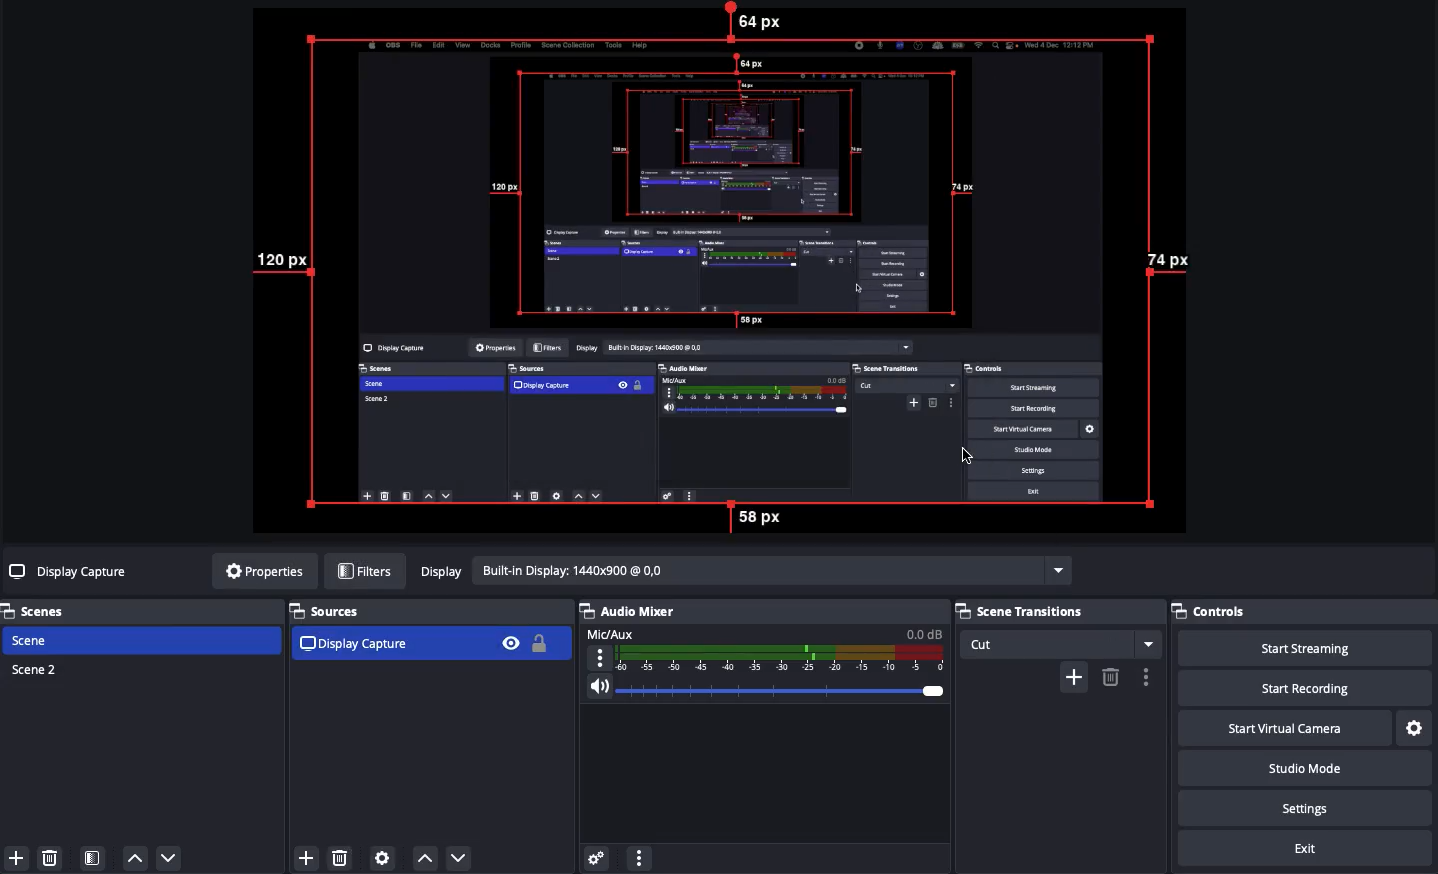 This screenshot has width=1438, height=874. Describe the element at coordinates (1234, 613) in the screenshot. I see `Controls` at that location.